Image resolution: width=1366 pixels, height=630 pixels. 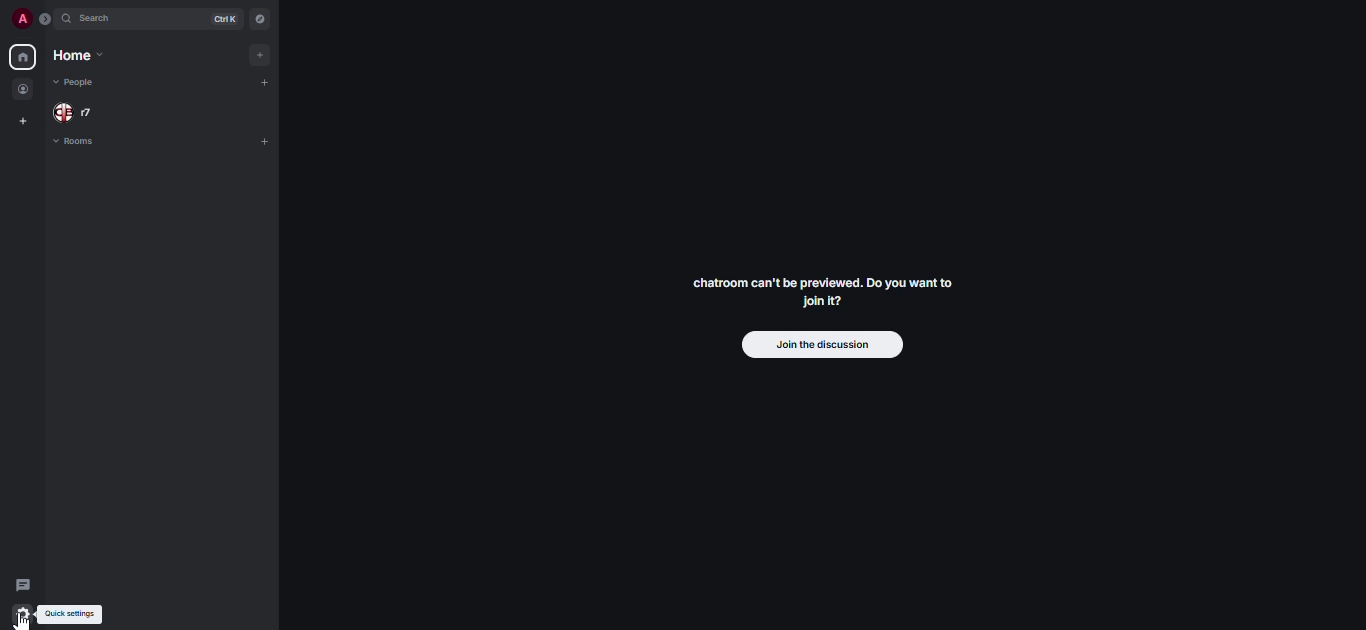 I want to click on people, so click(x=24, y=90).